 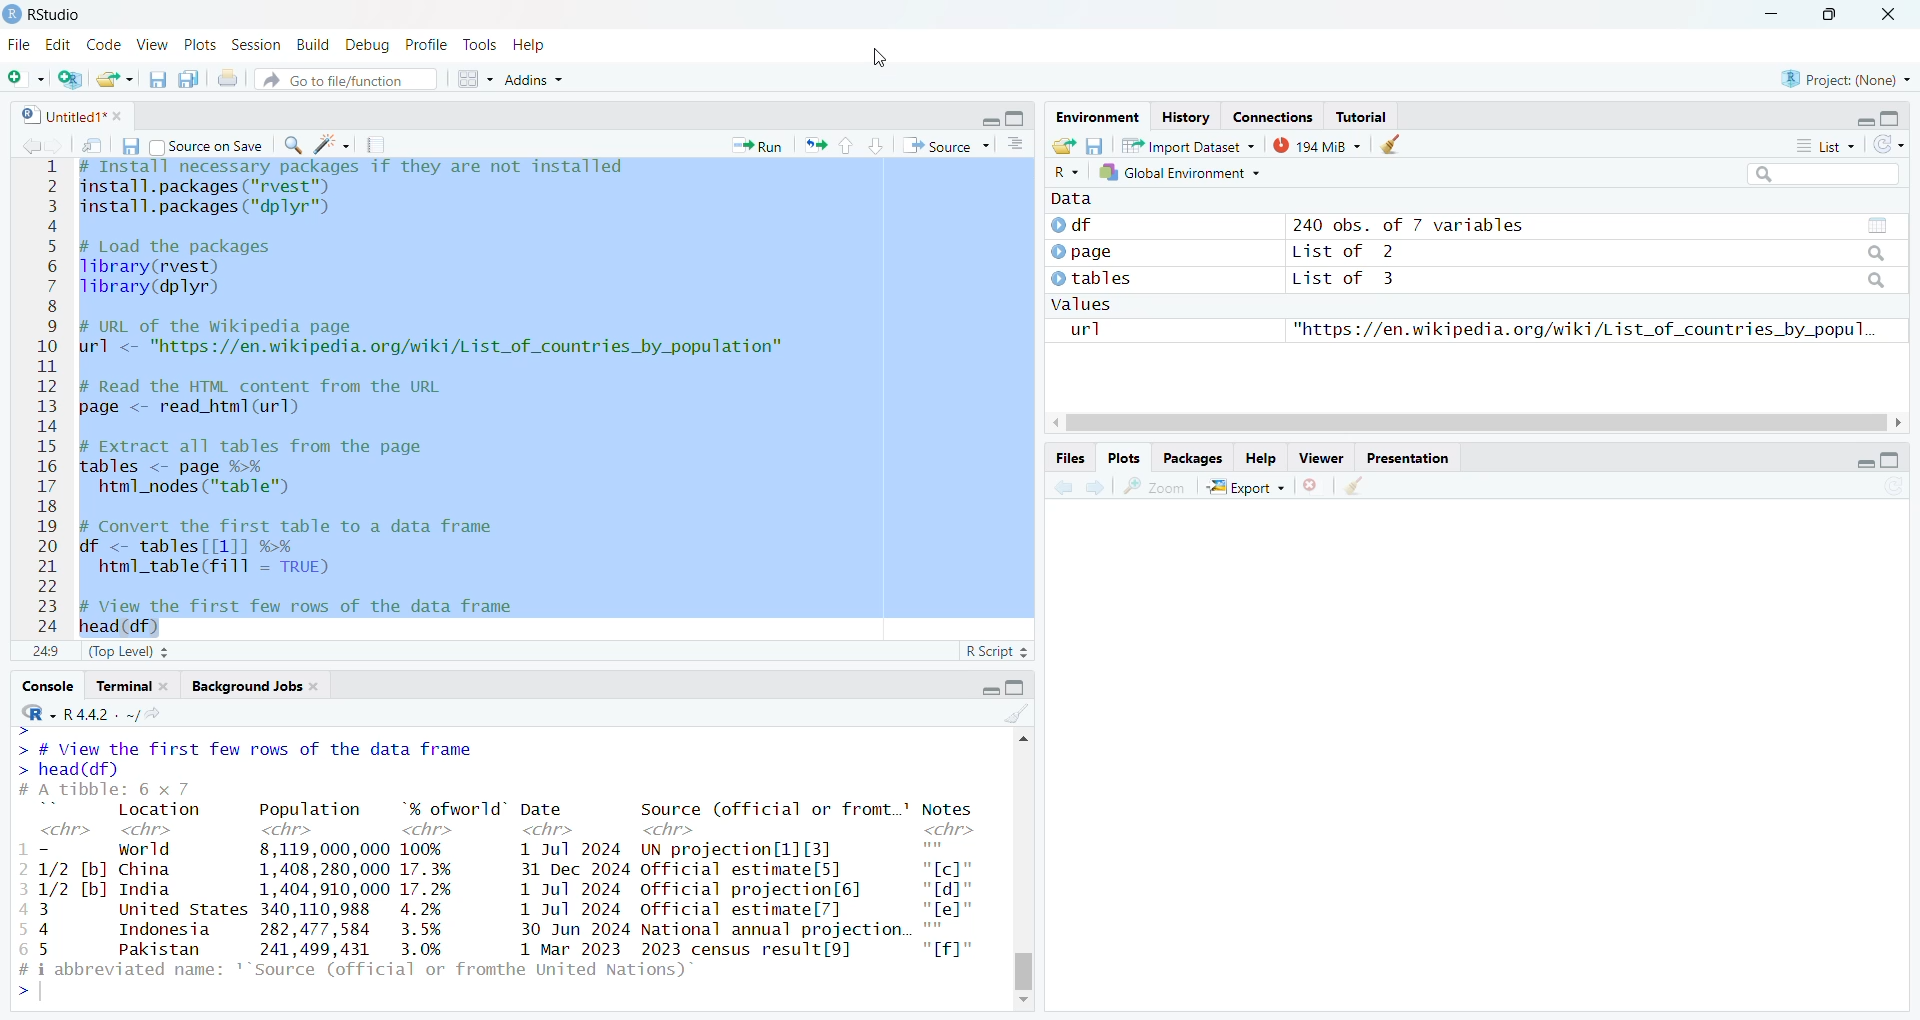 What do you see at coordinates (1390, 144) in the screenshot?
I see `clear` at bounding box center [1390, 144].